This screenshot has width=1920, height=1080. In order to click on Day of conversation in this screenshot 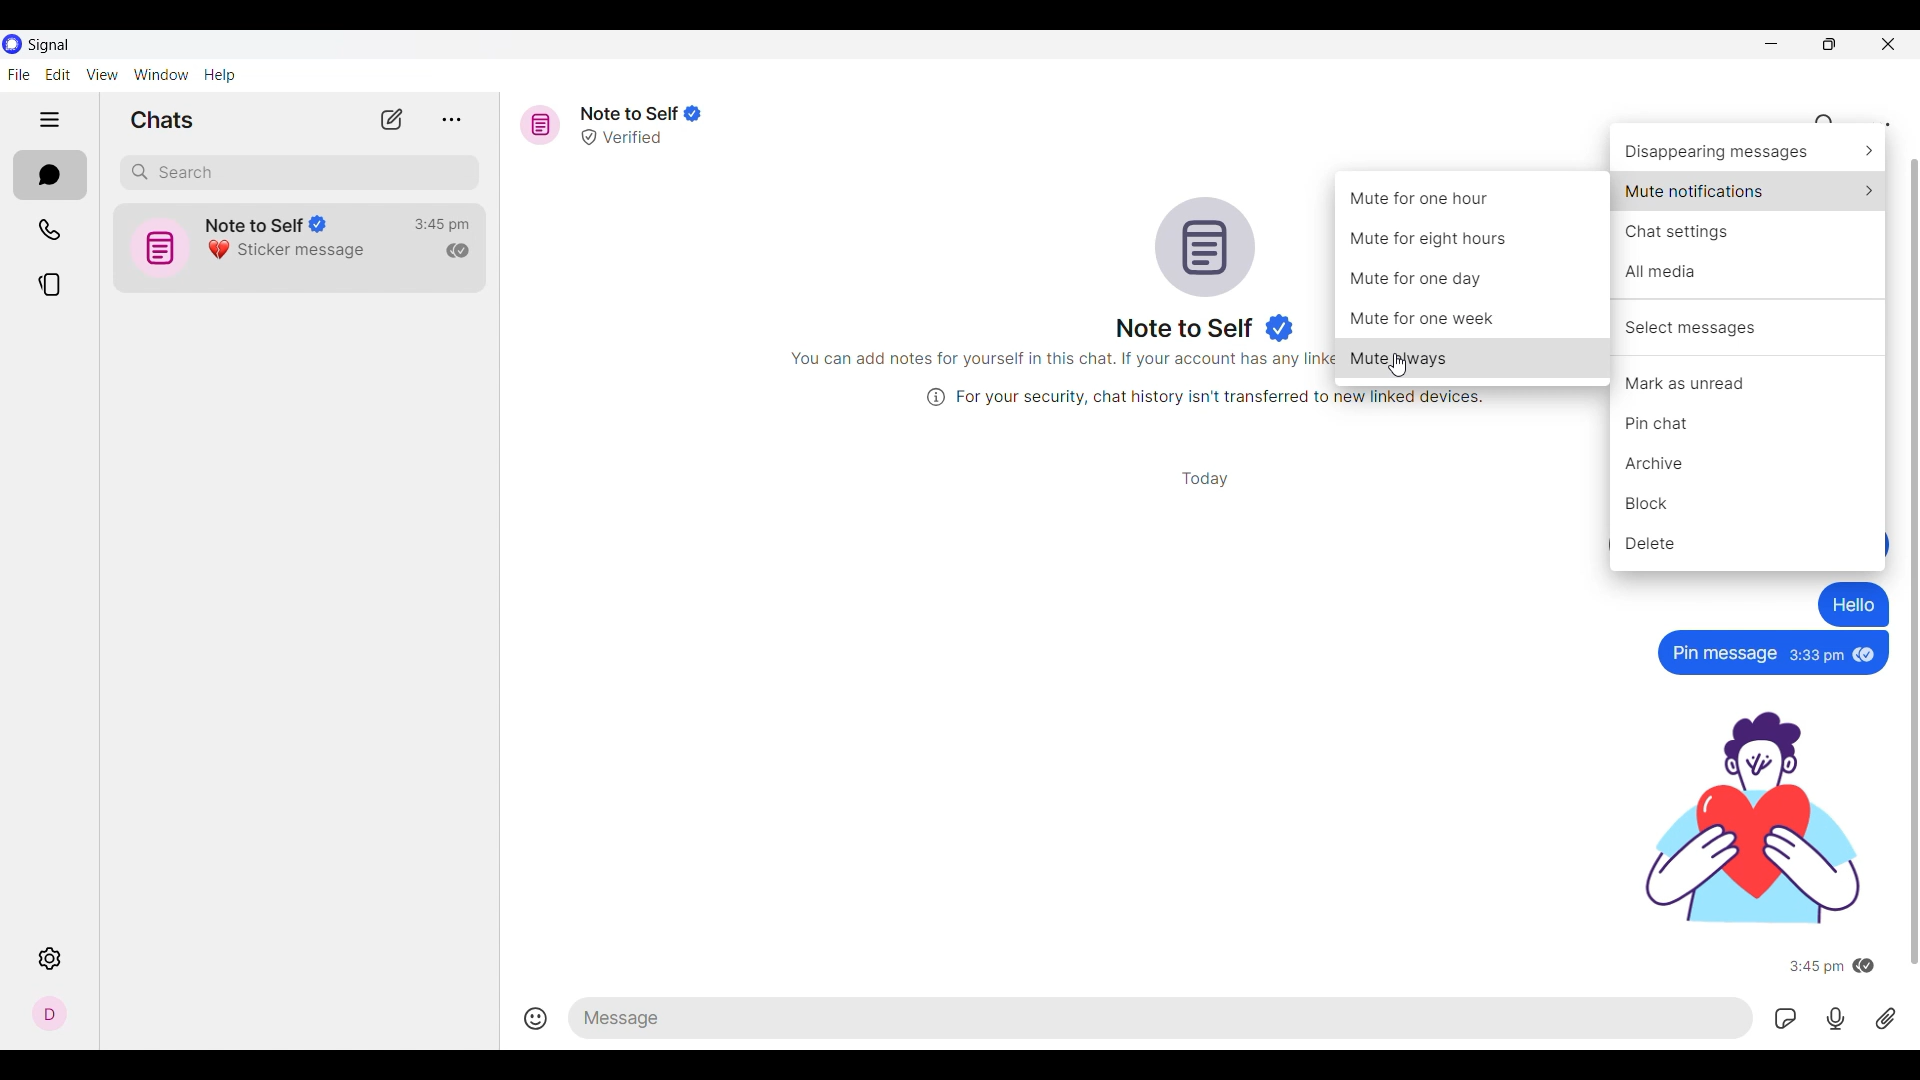, I will do `click(1205, 478)`.